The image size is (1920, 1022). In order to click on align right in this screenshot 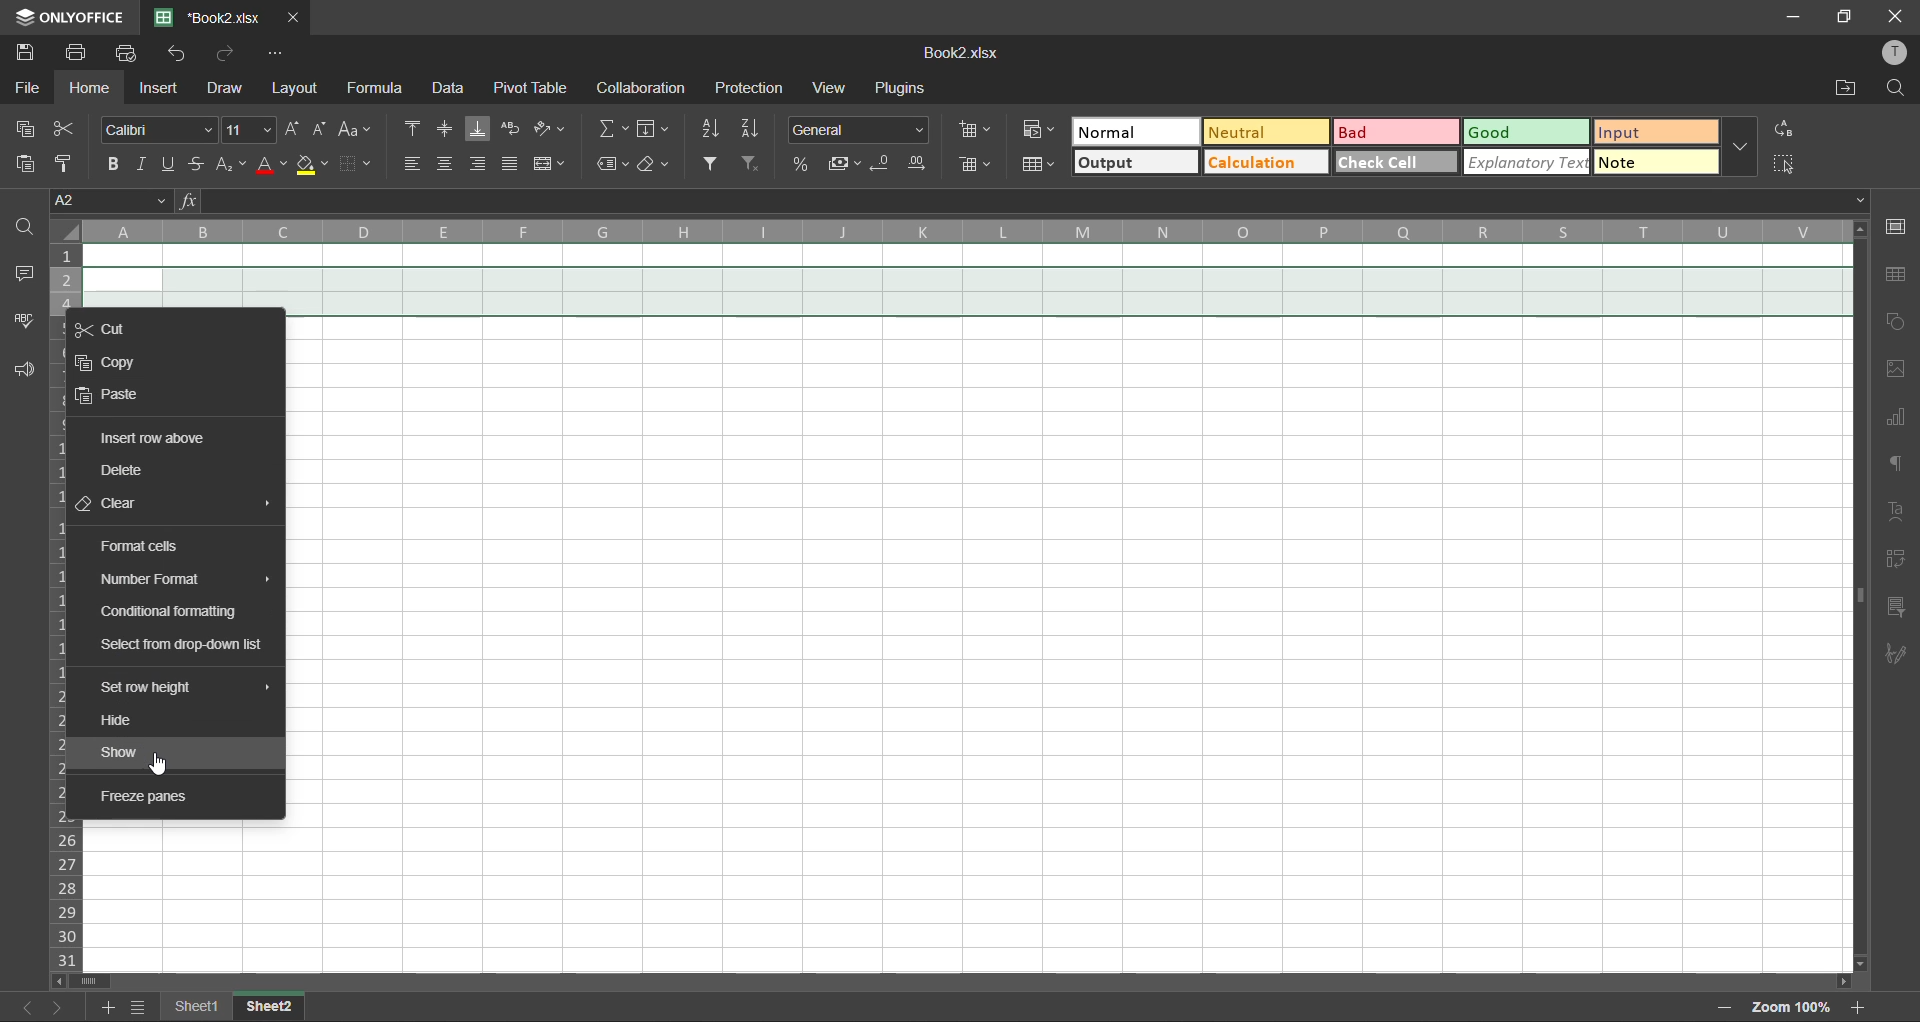, I will do `click(479, 165)`.